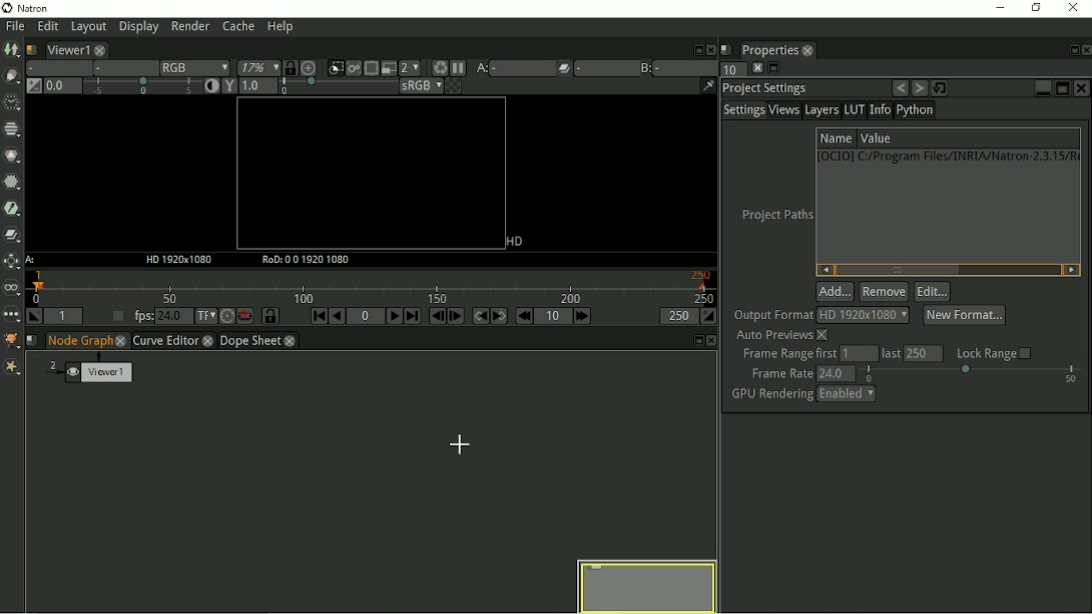 The height and width of the screenshot is (614, 1092). I want to click on Restore default value, so click(942, 87).